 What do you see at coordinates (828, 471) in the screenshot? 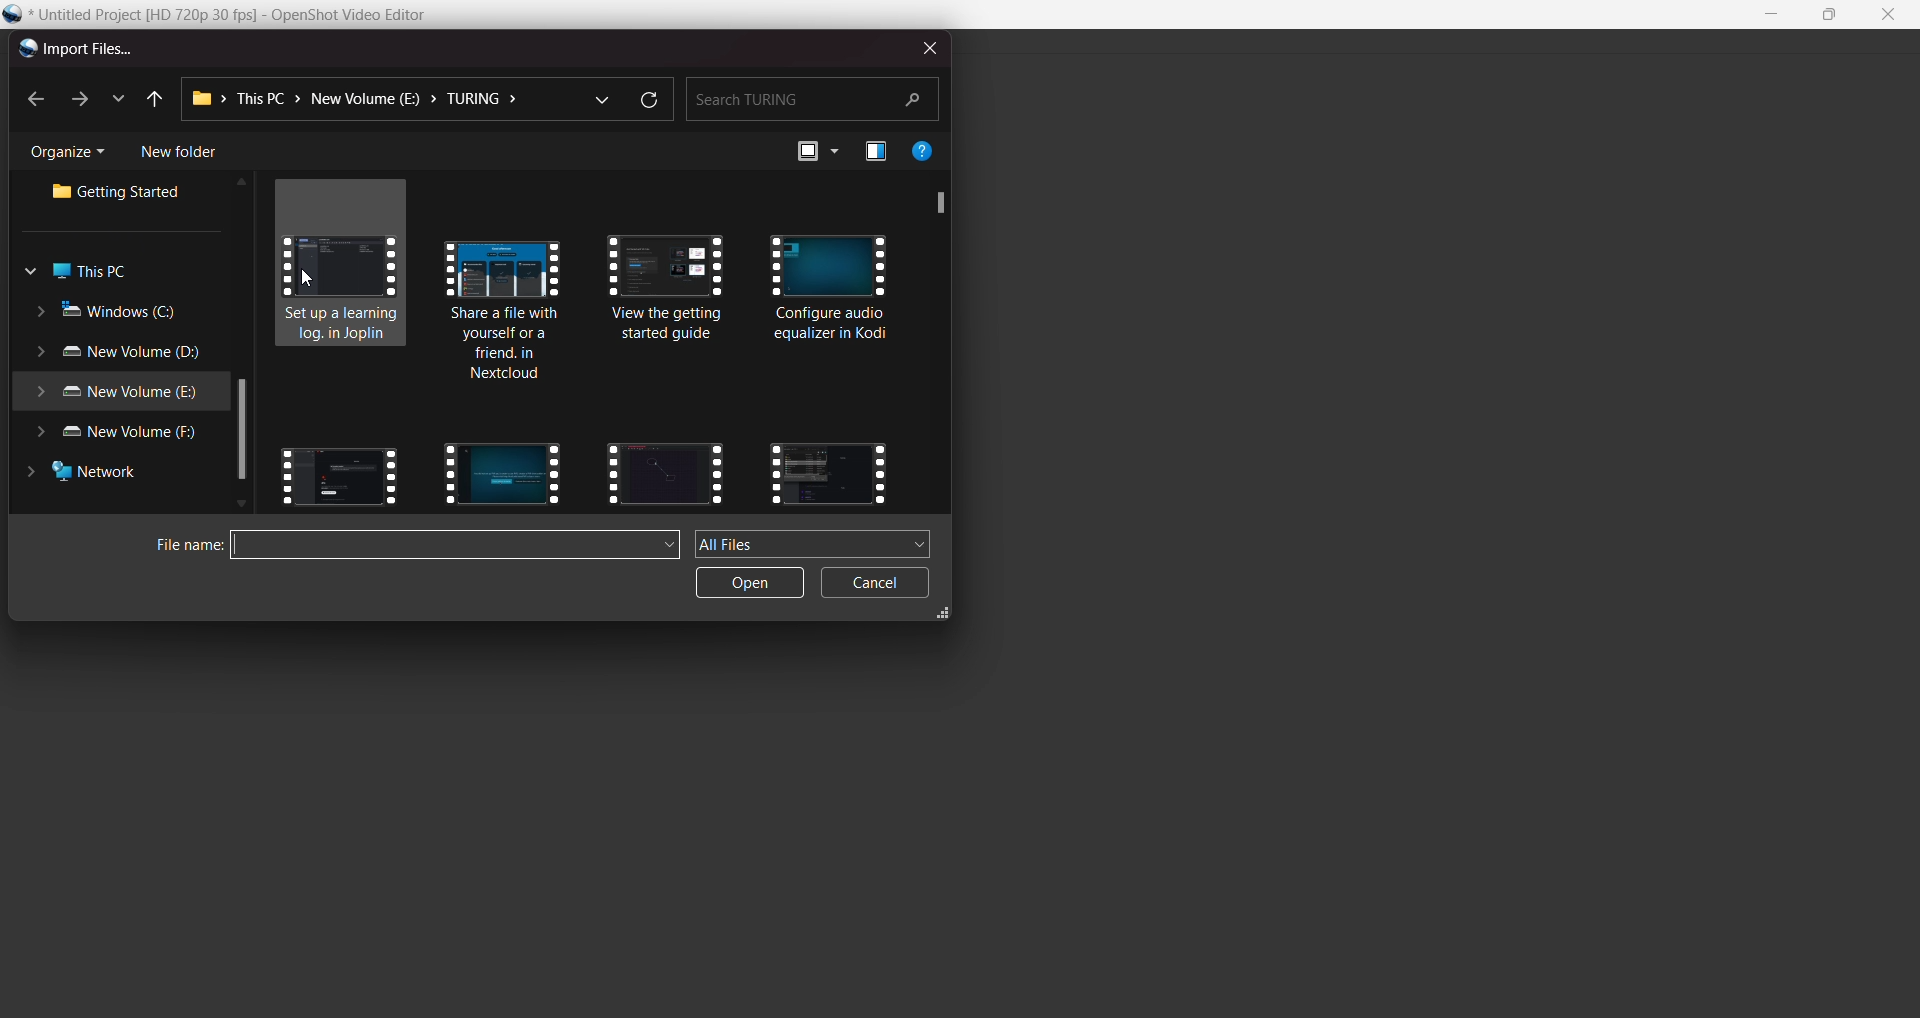
I see `videos` at bounding box center [828, 471].